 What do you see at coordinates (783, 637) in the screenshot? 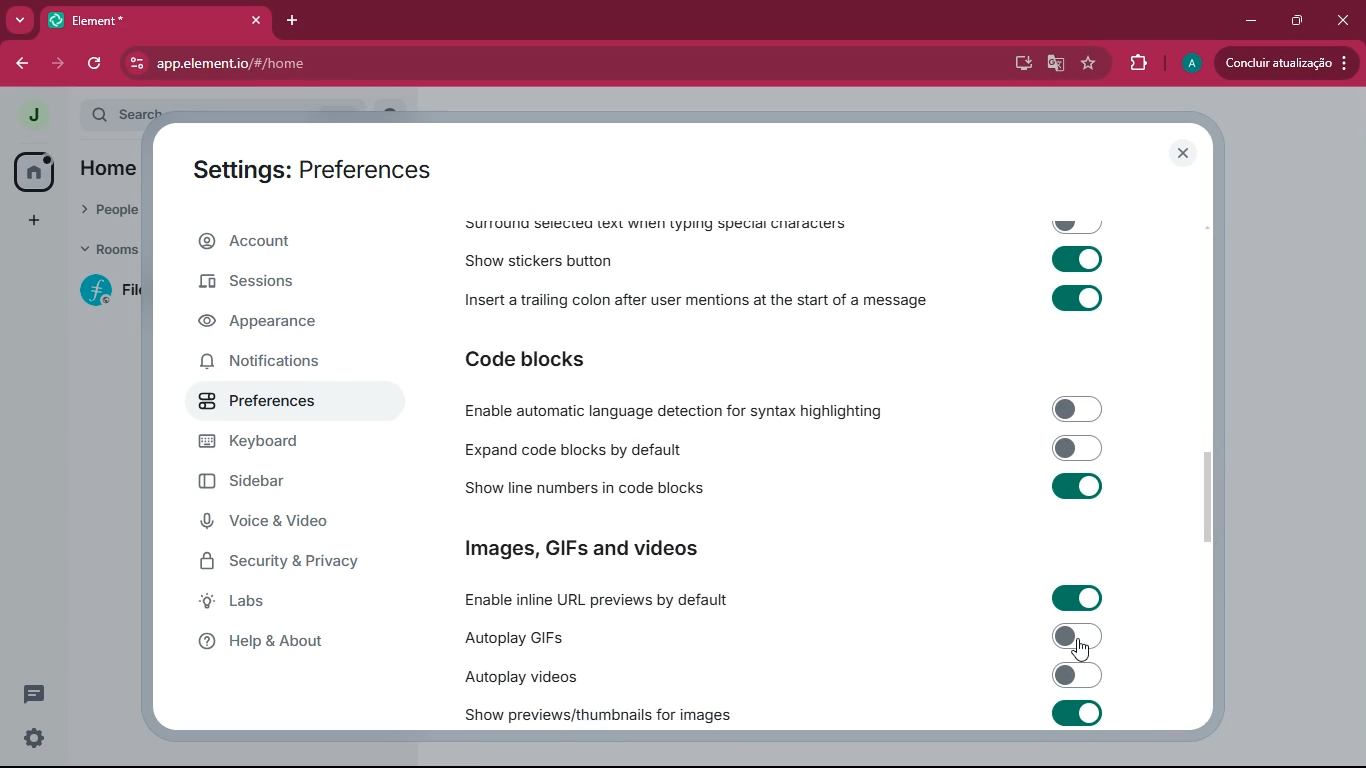
I see `Autoplay GIFs` at bounding box center [783, 637].